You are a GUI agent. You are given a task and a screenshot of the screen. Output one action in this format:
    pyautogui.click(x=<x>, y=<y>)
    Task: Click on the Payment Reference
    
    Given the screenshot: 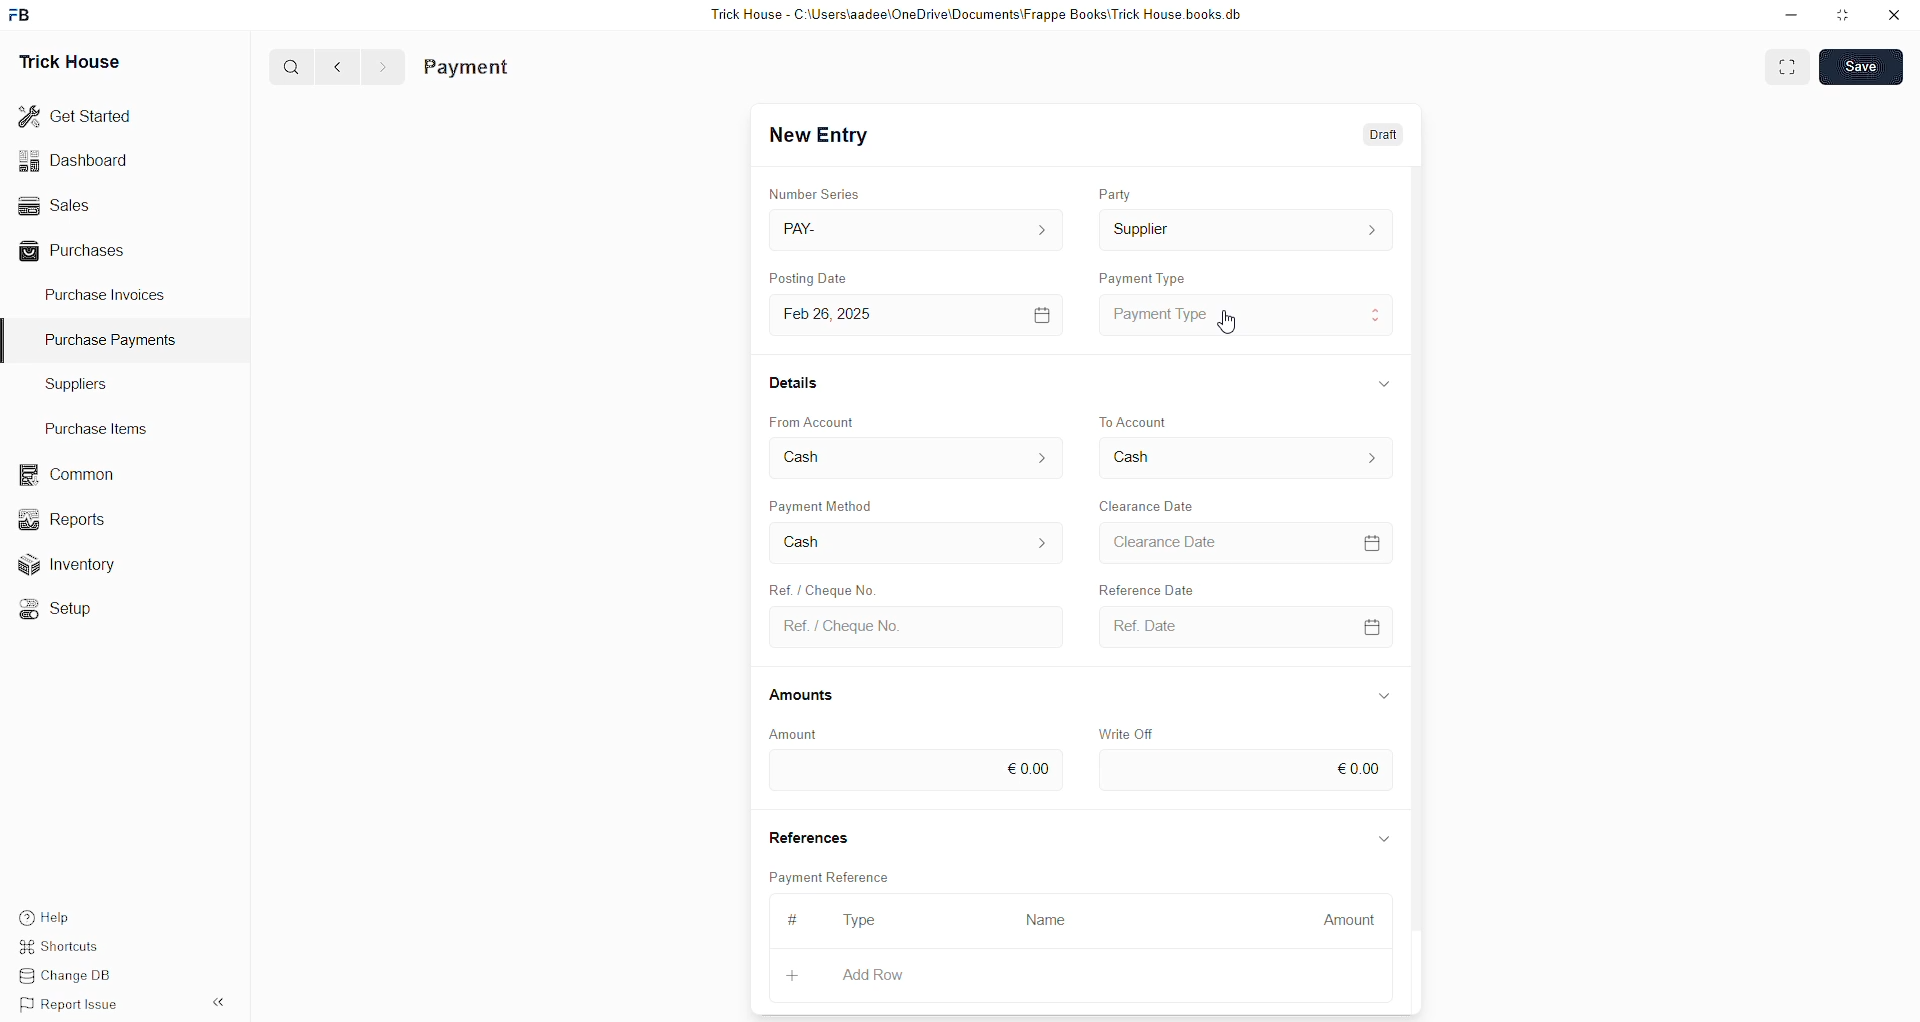 What is the action you would take?
    pyautogui.click(x=829, y=876)
    